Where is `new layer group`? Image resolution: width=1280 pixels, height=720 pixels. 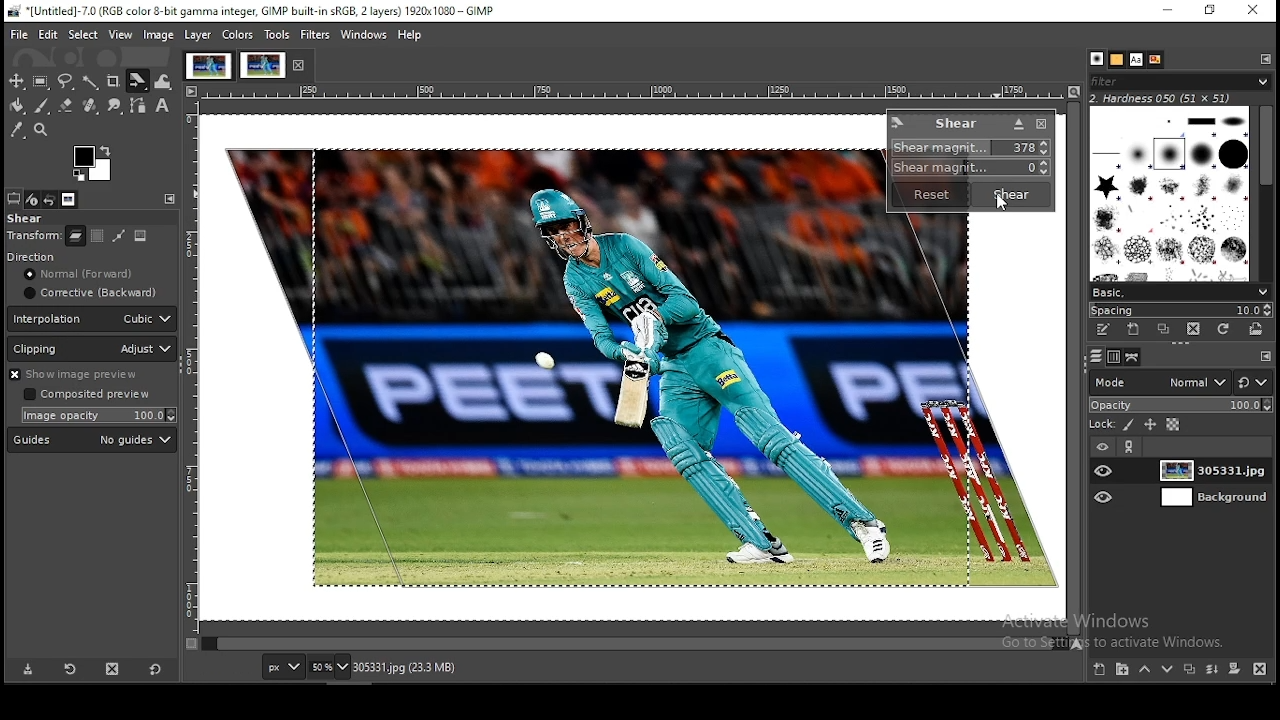 new layer group is located at coordinates (1121, 670).